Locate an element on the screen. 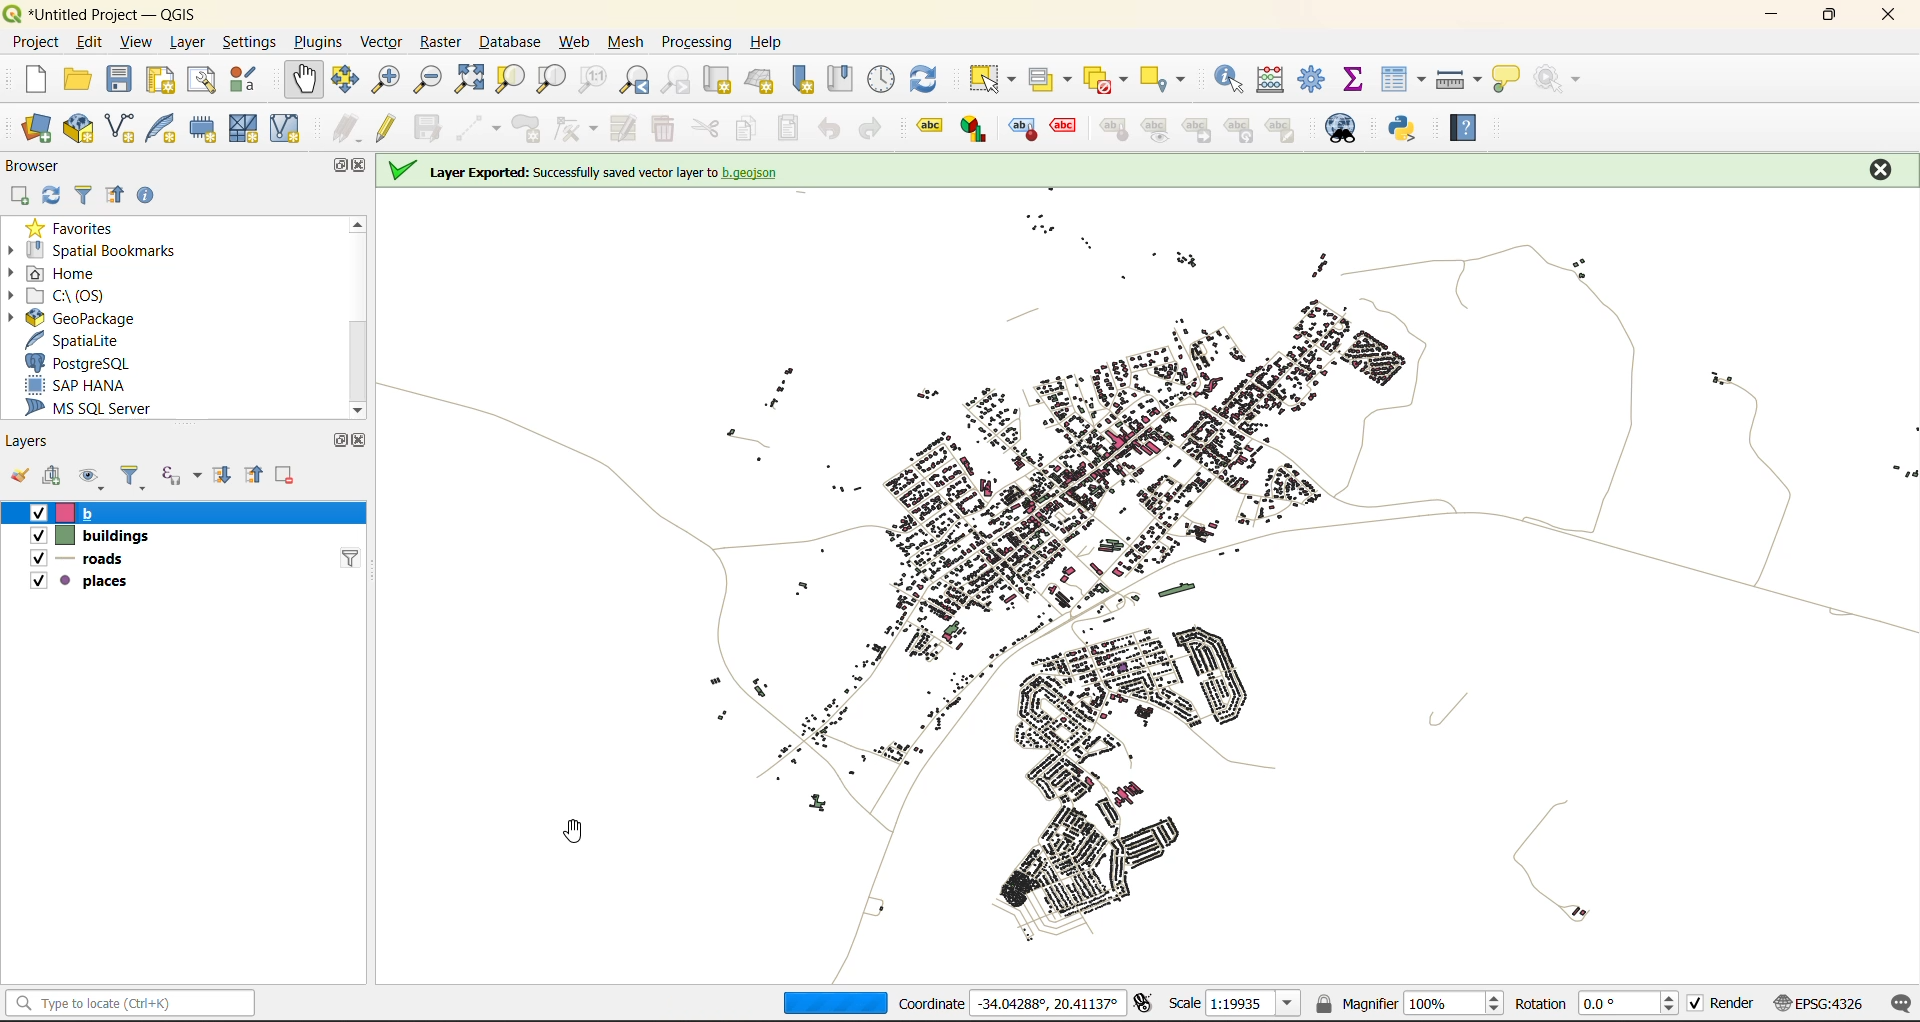  zoom last is located at coordinates (638, 77).